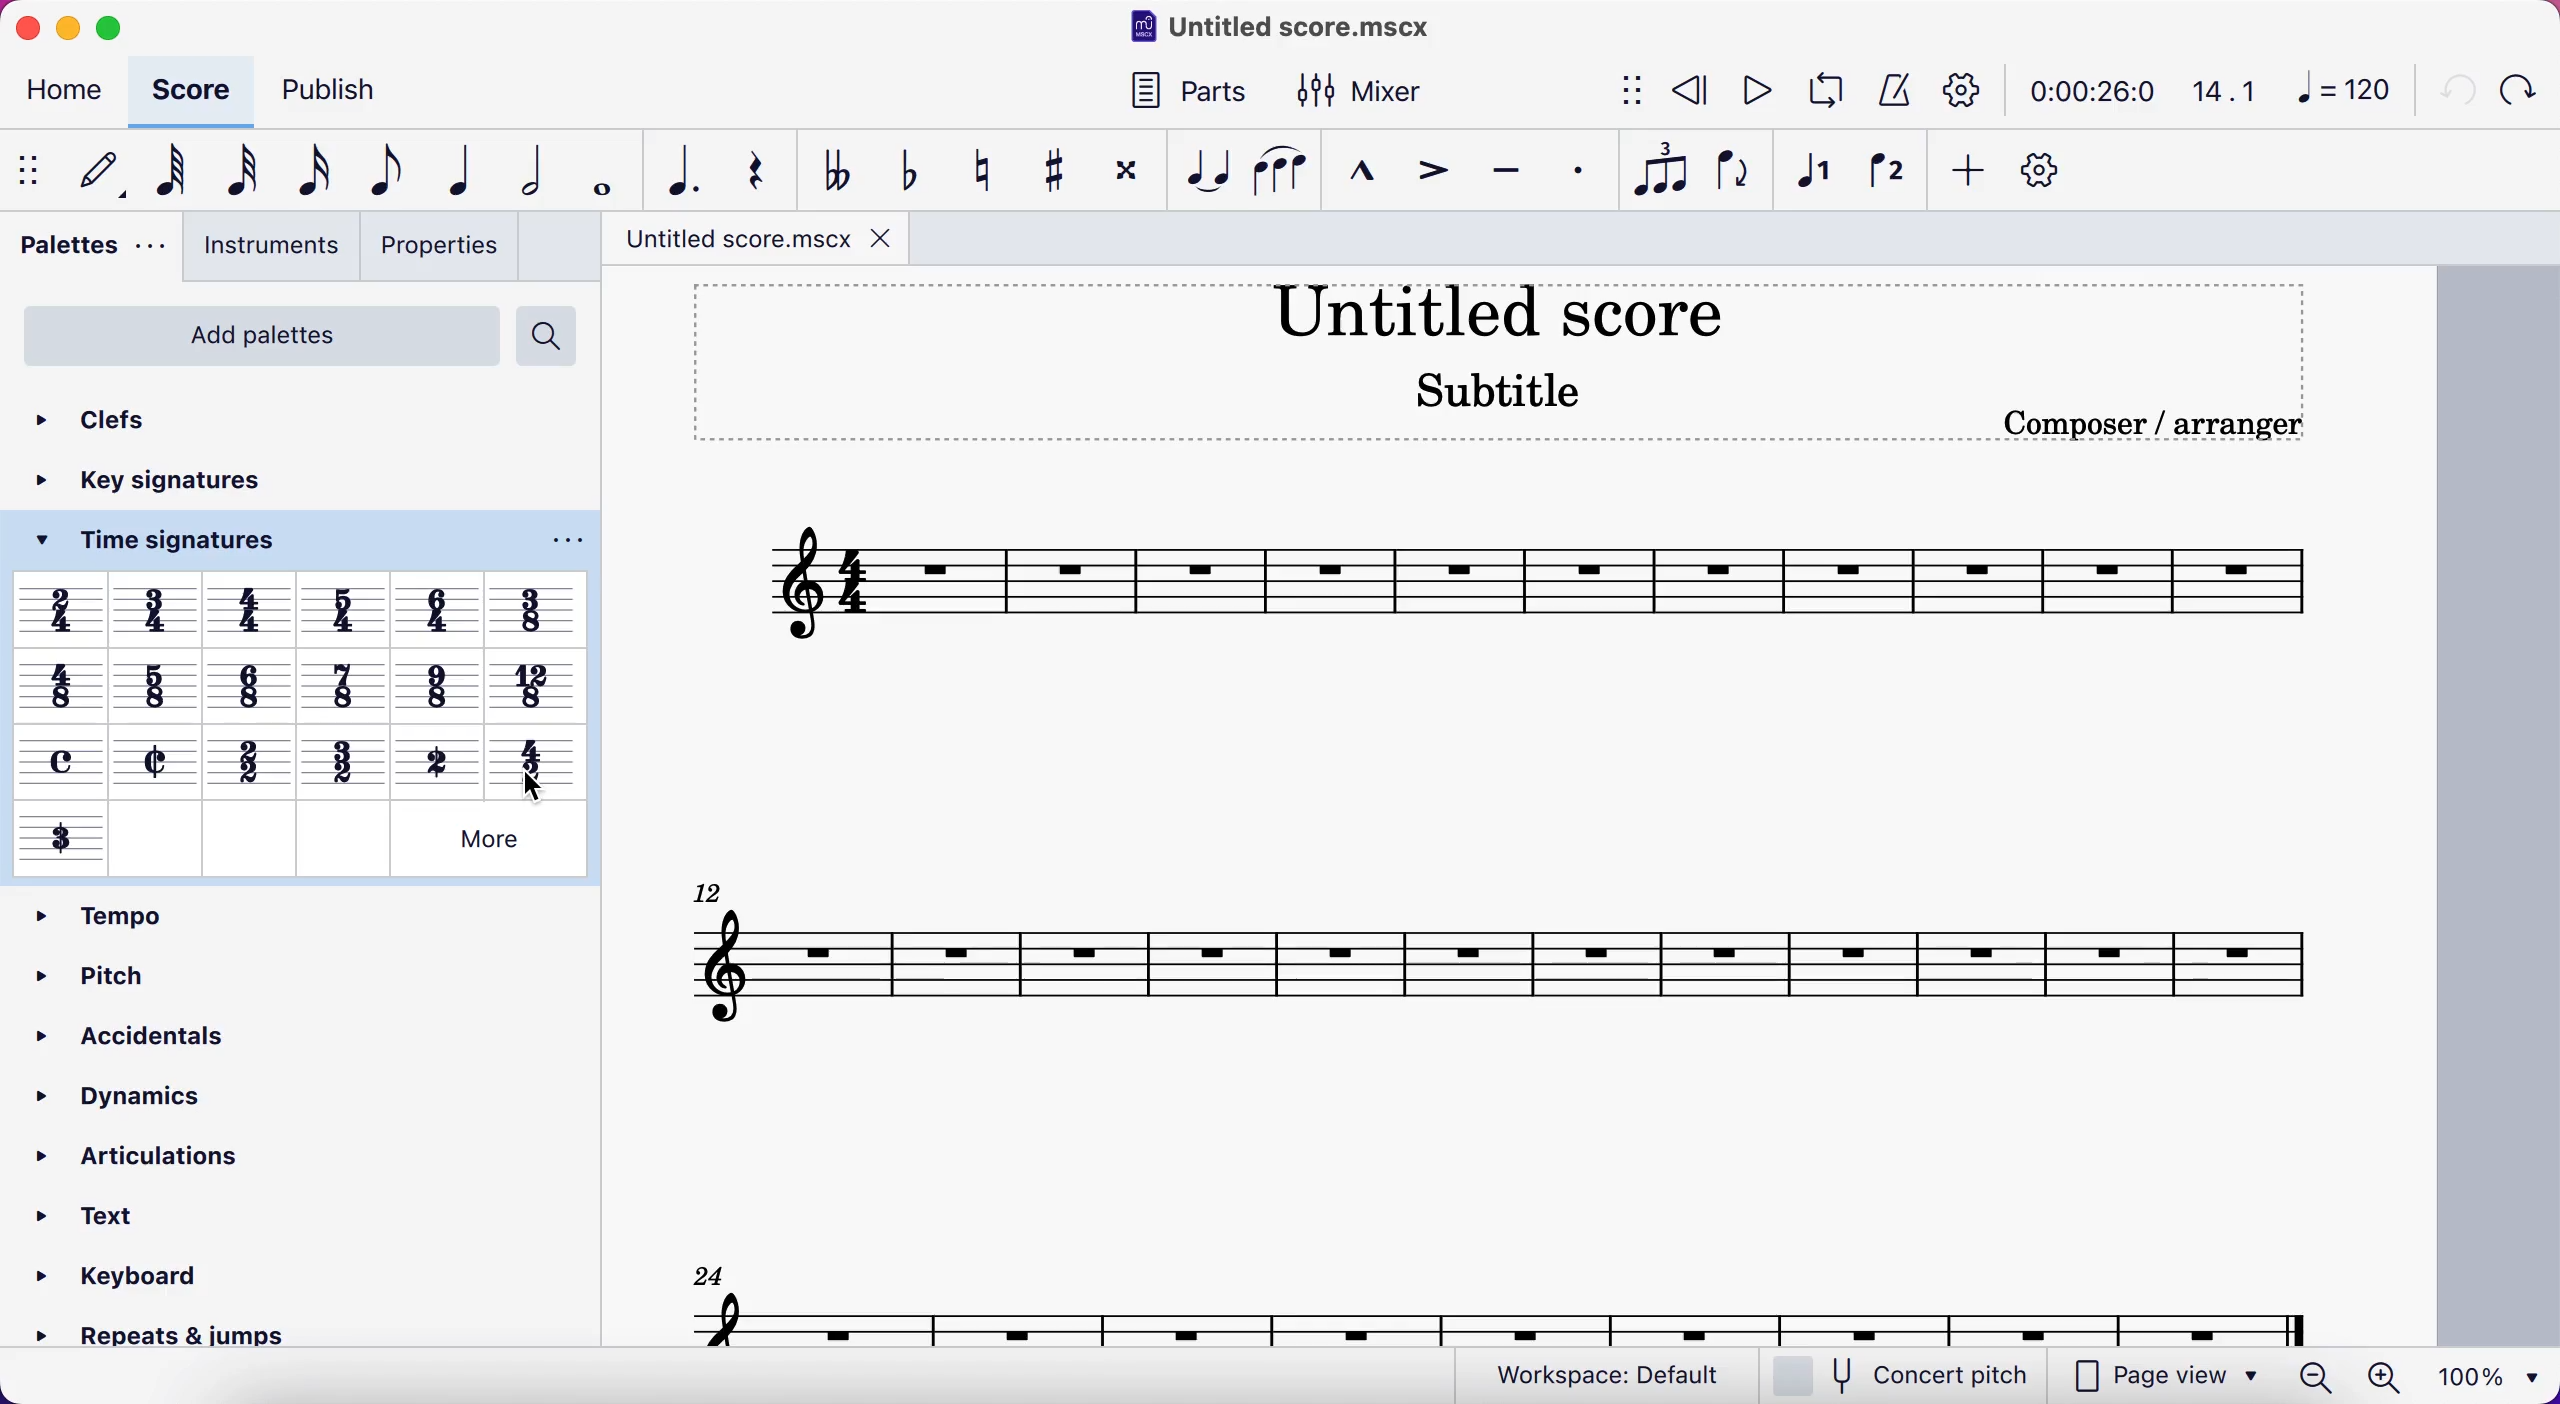  Describe the element at coordinates (2339, 90) in the screenshot. I see `120` at that location.